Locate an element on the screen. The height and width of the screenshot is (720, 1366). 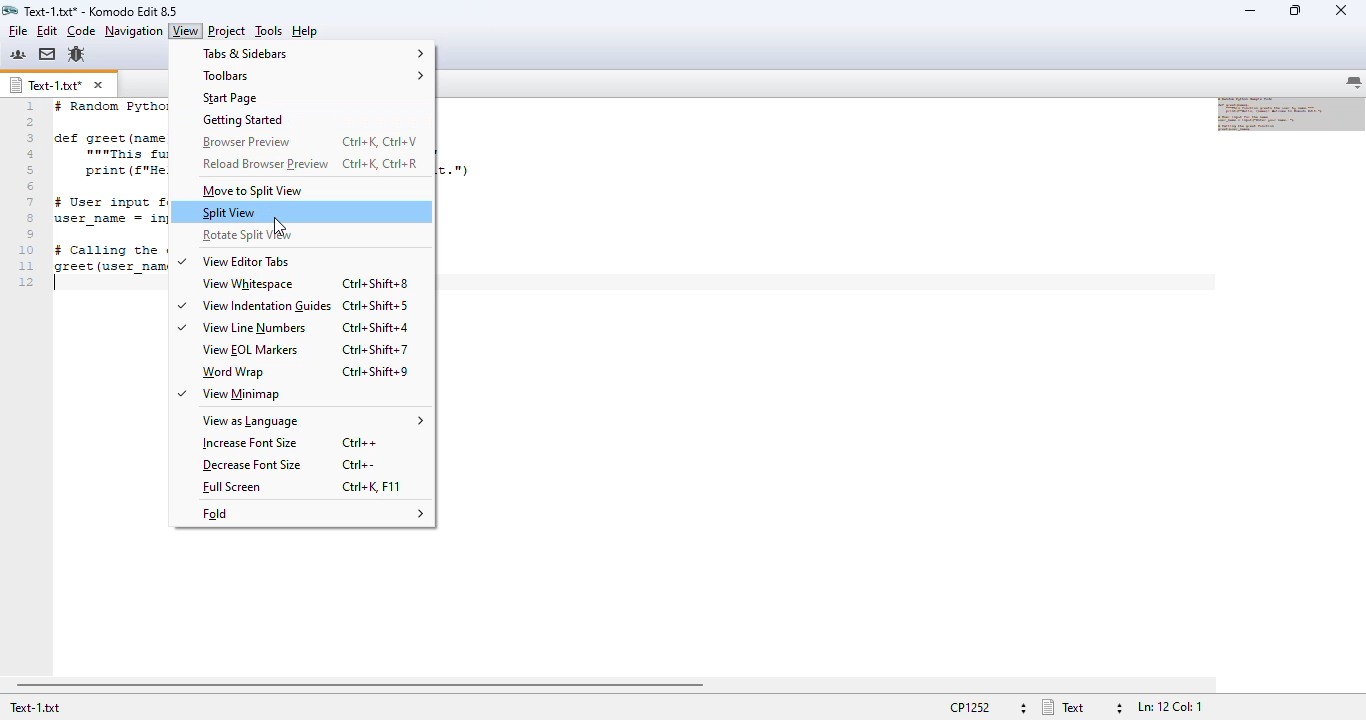
getting started is located at coordinates (243, 121).